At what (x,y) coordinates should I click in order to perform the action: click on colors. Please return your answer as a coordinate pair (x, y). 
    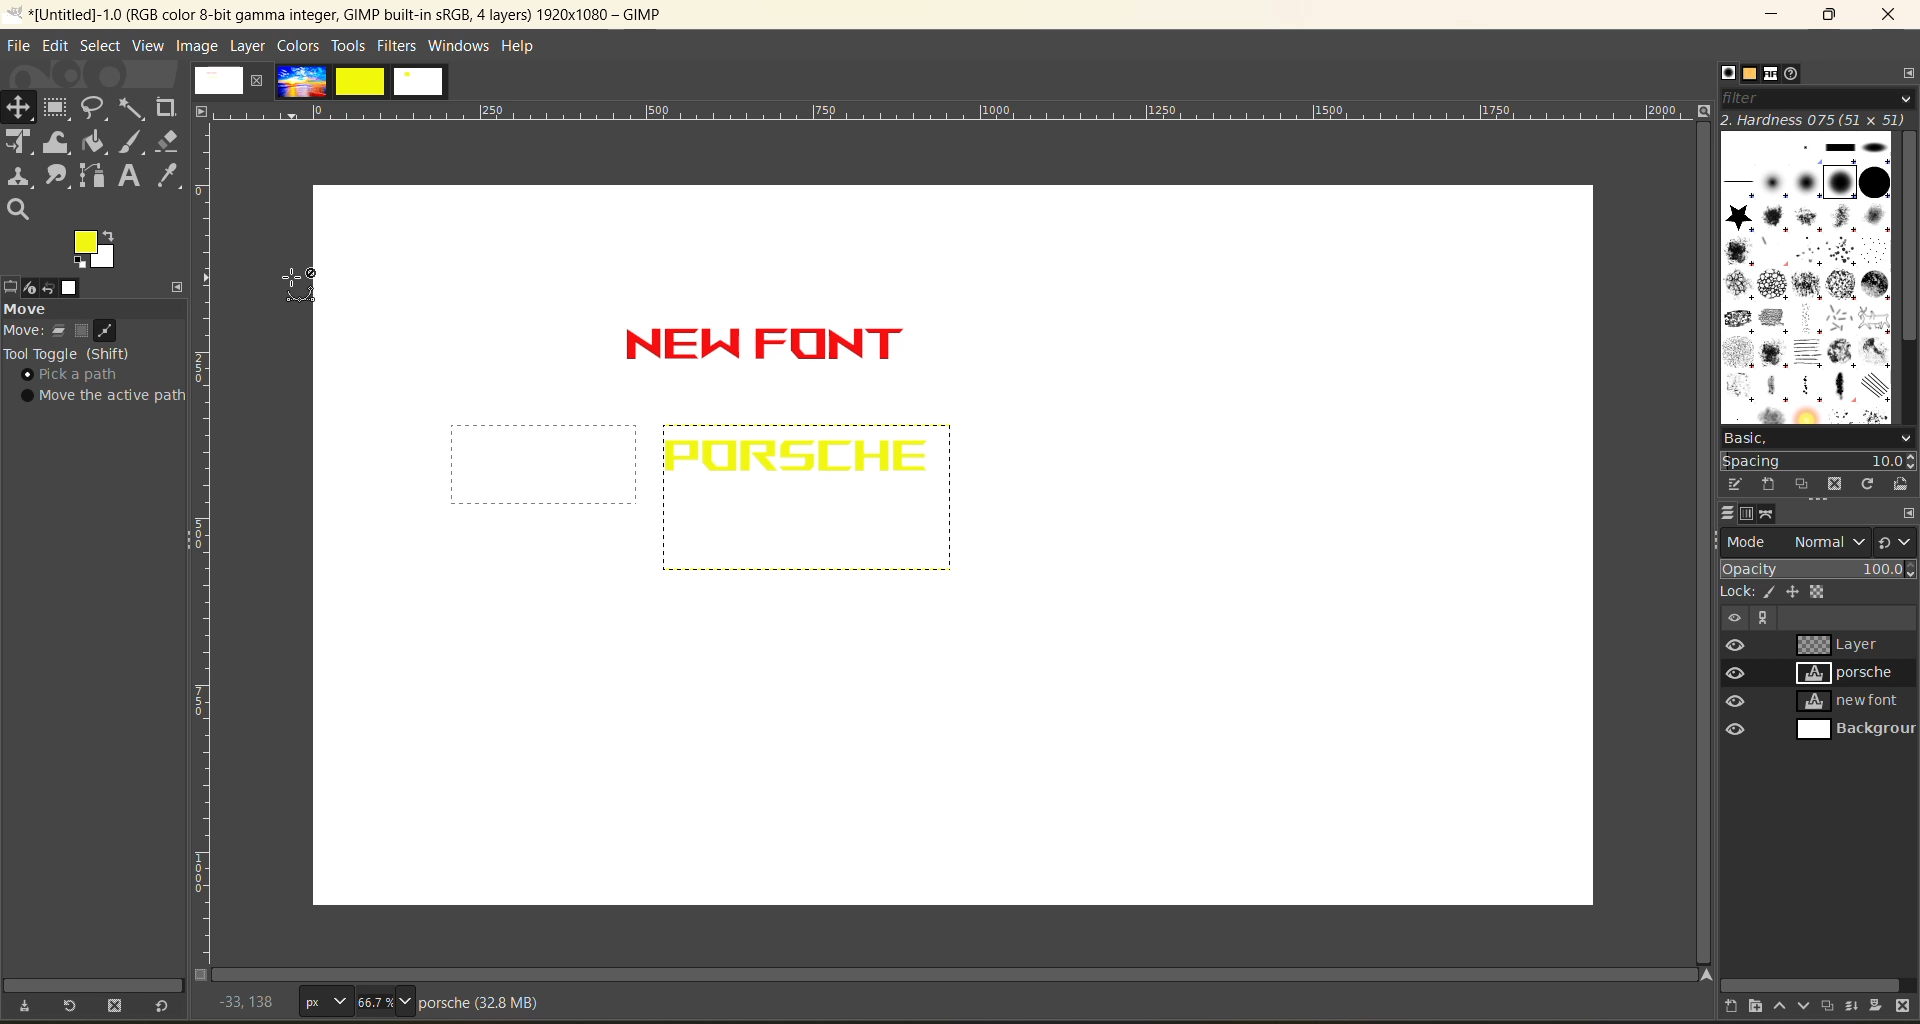
    Looking at the image, I should click on (299, 47).